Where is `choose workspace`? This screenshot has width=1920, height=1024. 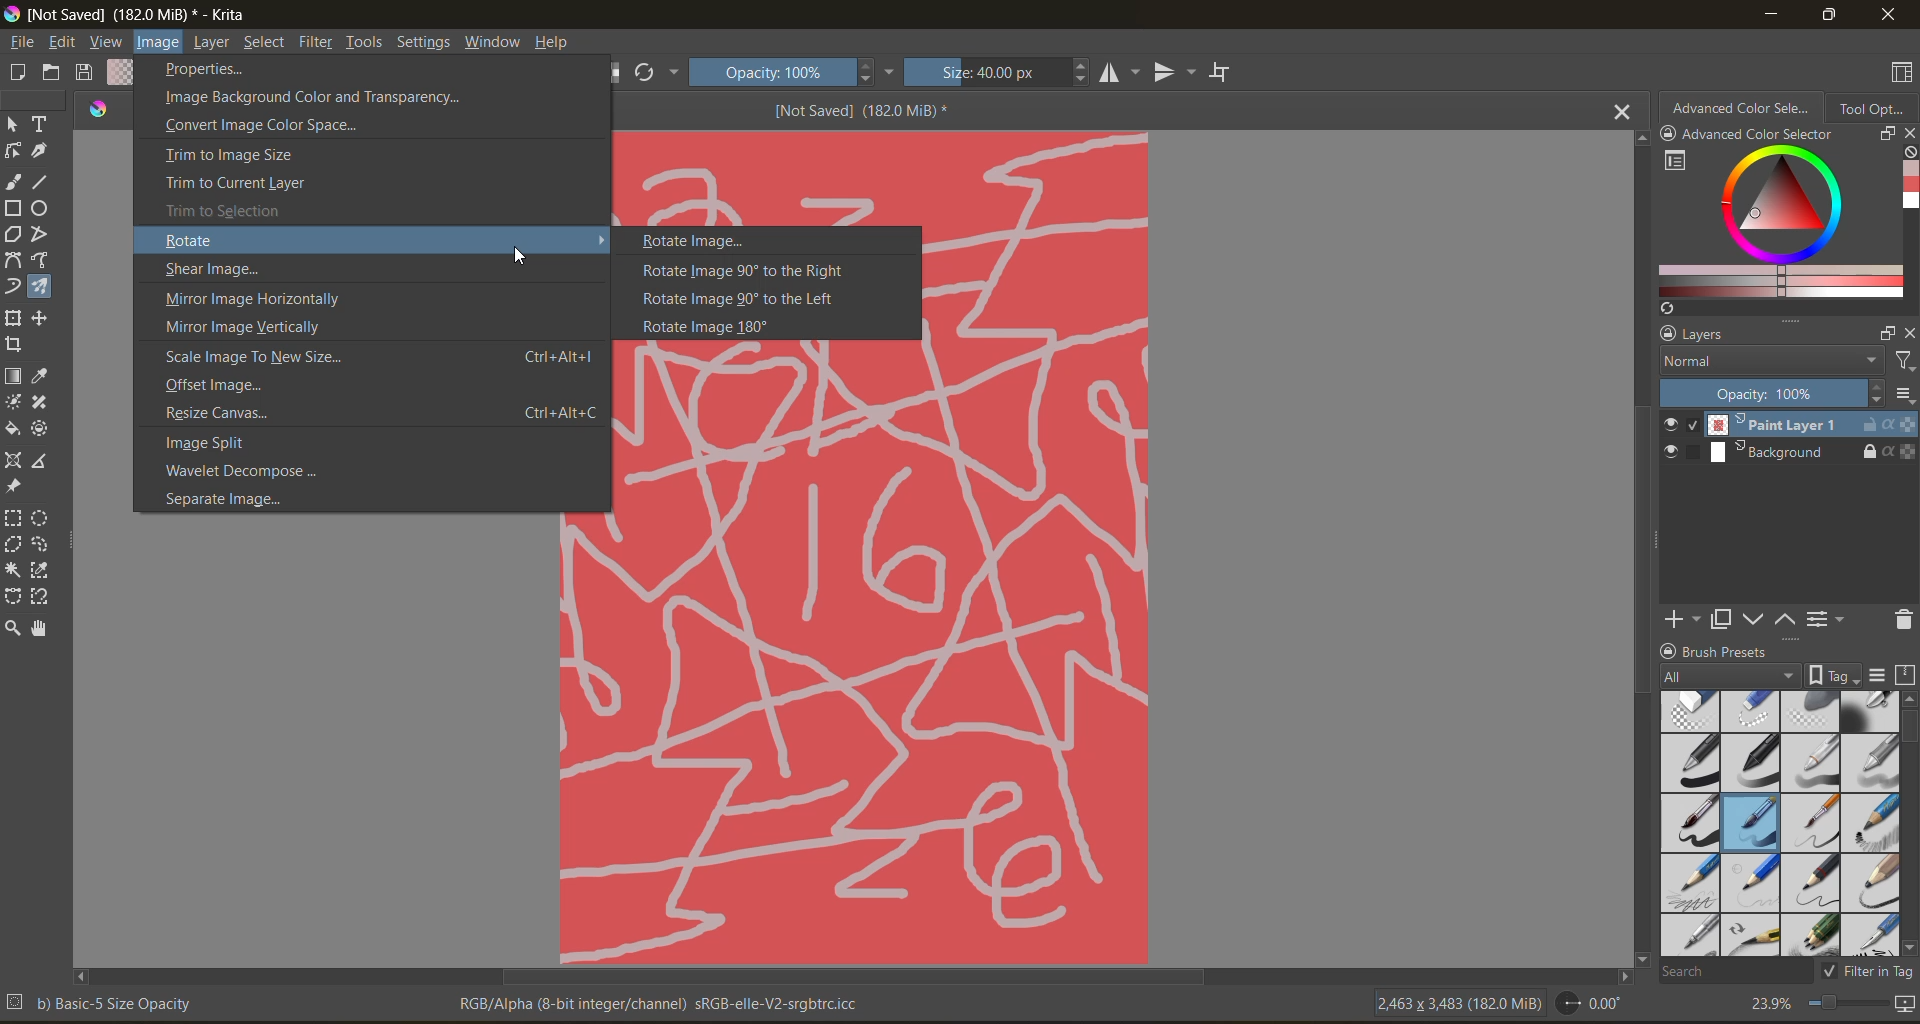 choose workspace is located at coordinates (1903, 73).